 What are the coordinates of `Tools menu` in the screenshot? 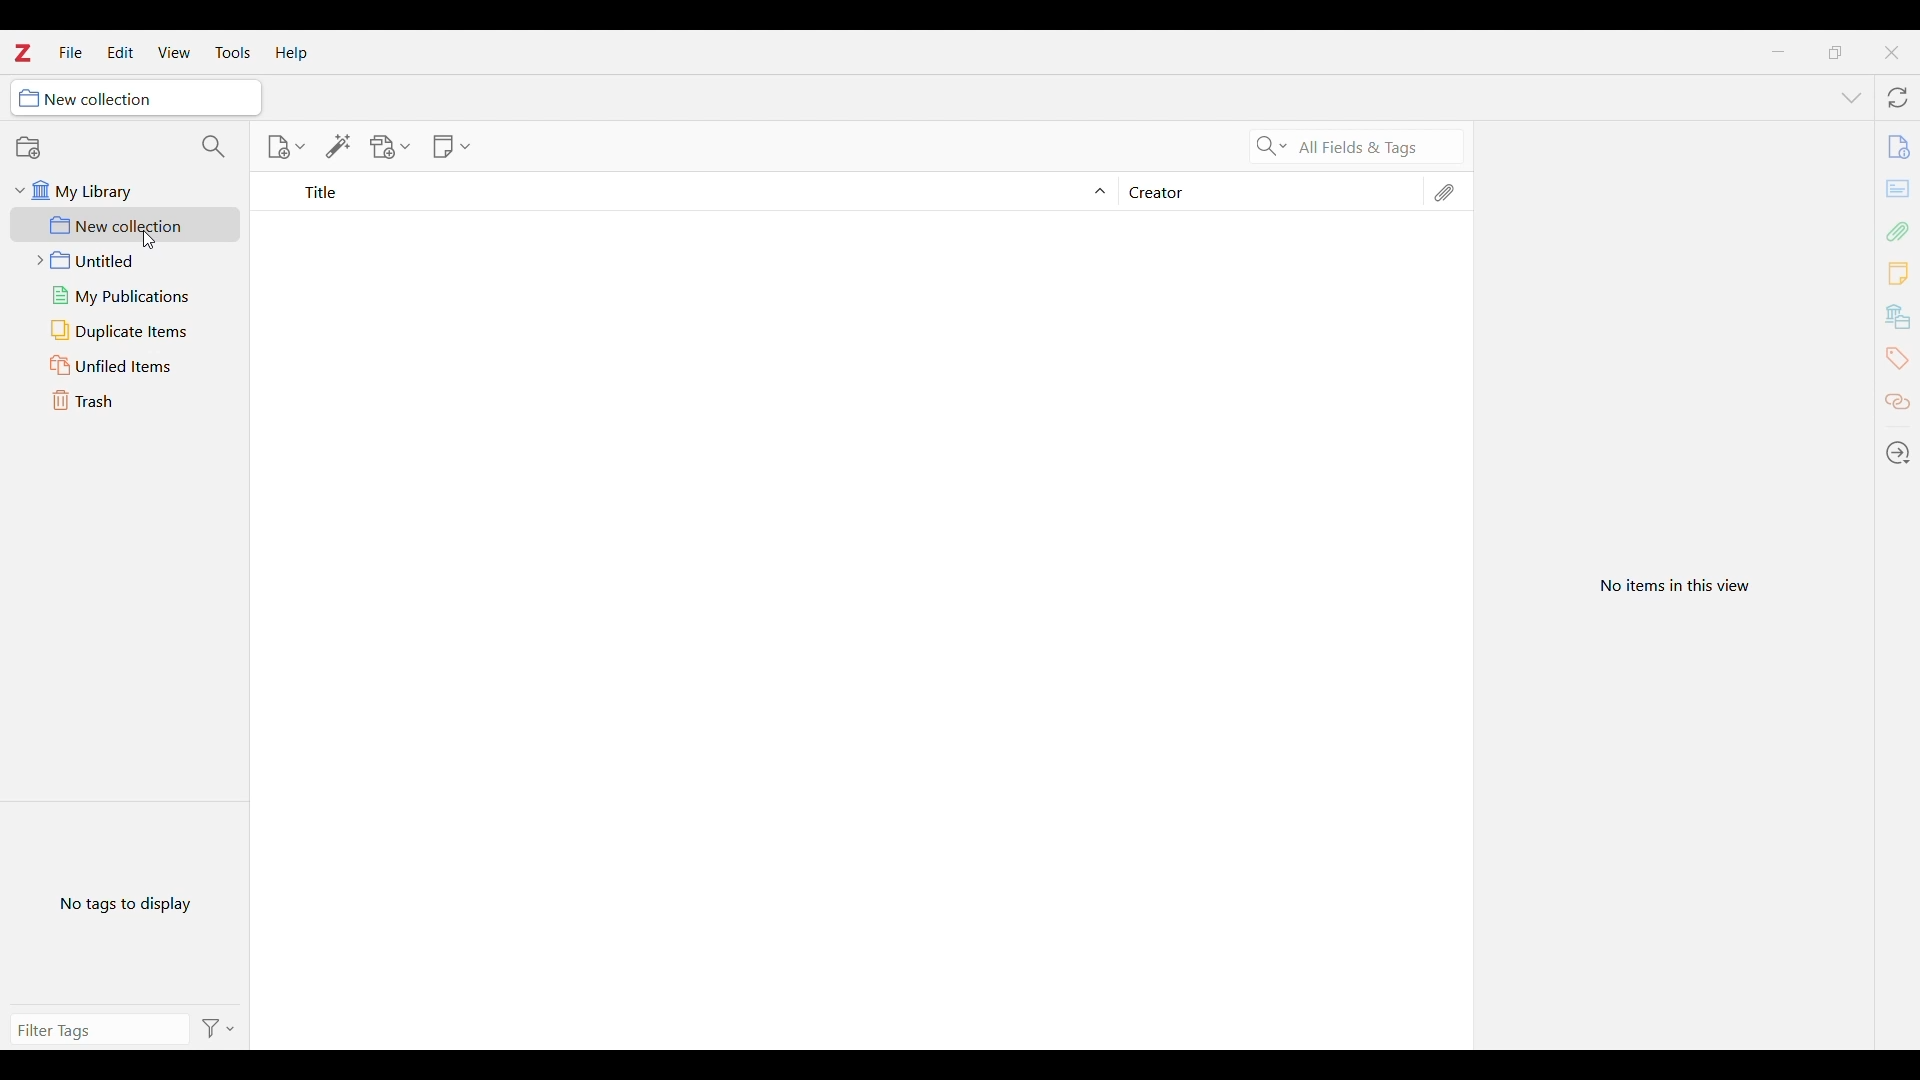 It's located at (234, 53).